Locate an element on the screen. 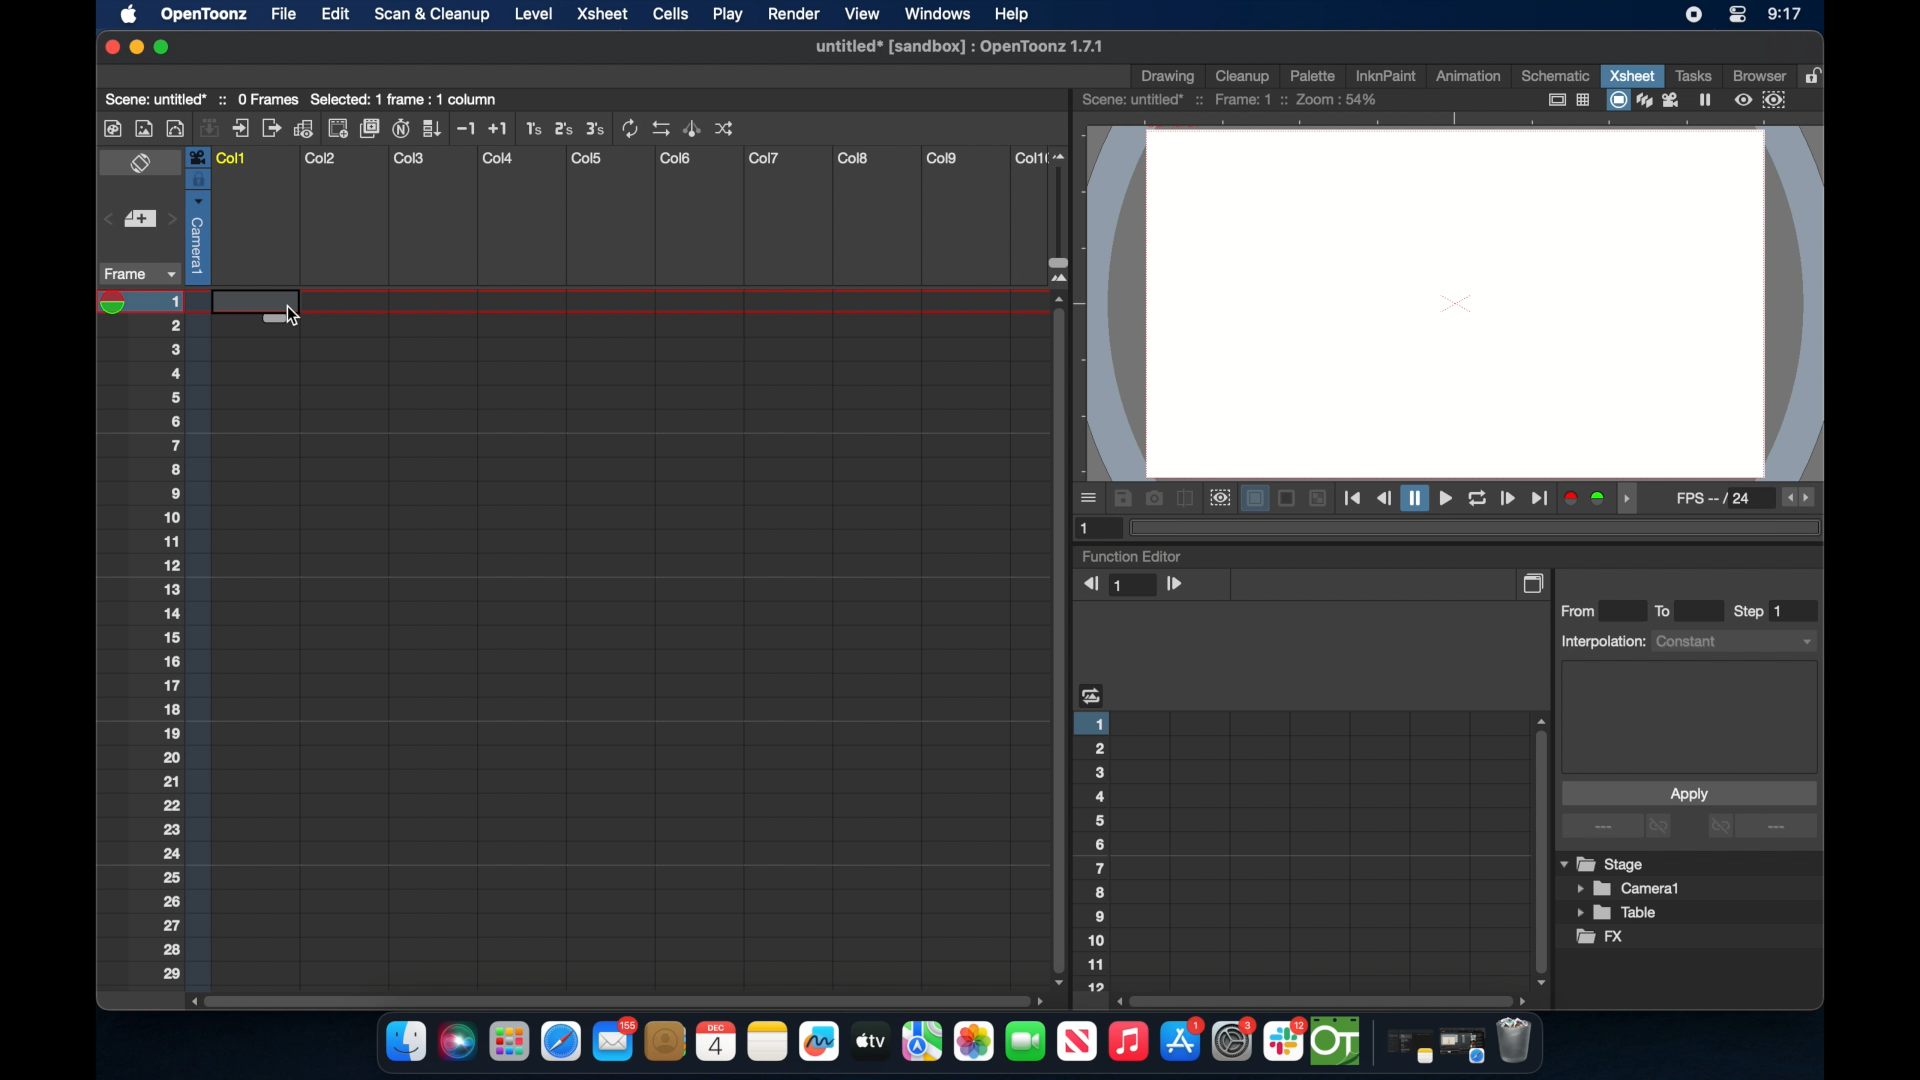  copy is located at coordinates (1536, 583).